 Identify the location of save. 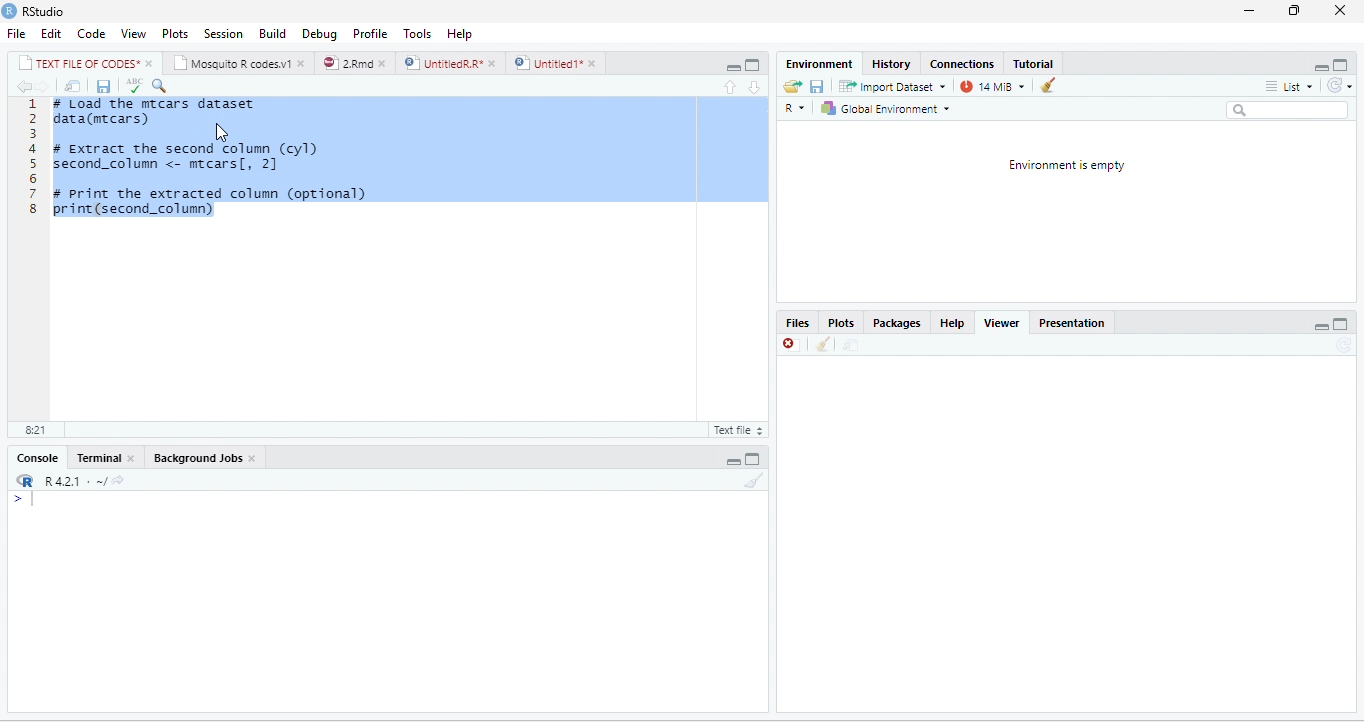
(103, 85).